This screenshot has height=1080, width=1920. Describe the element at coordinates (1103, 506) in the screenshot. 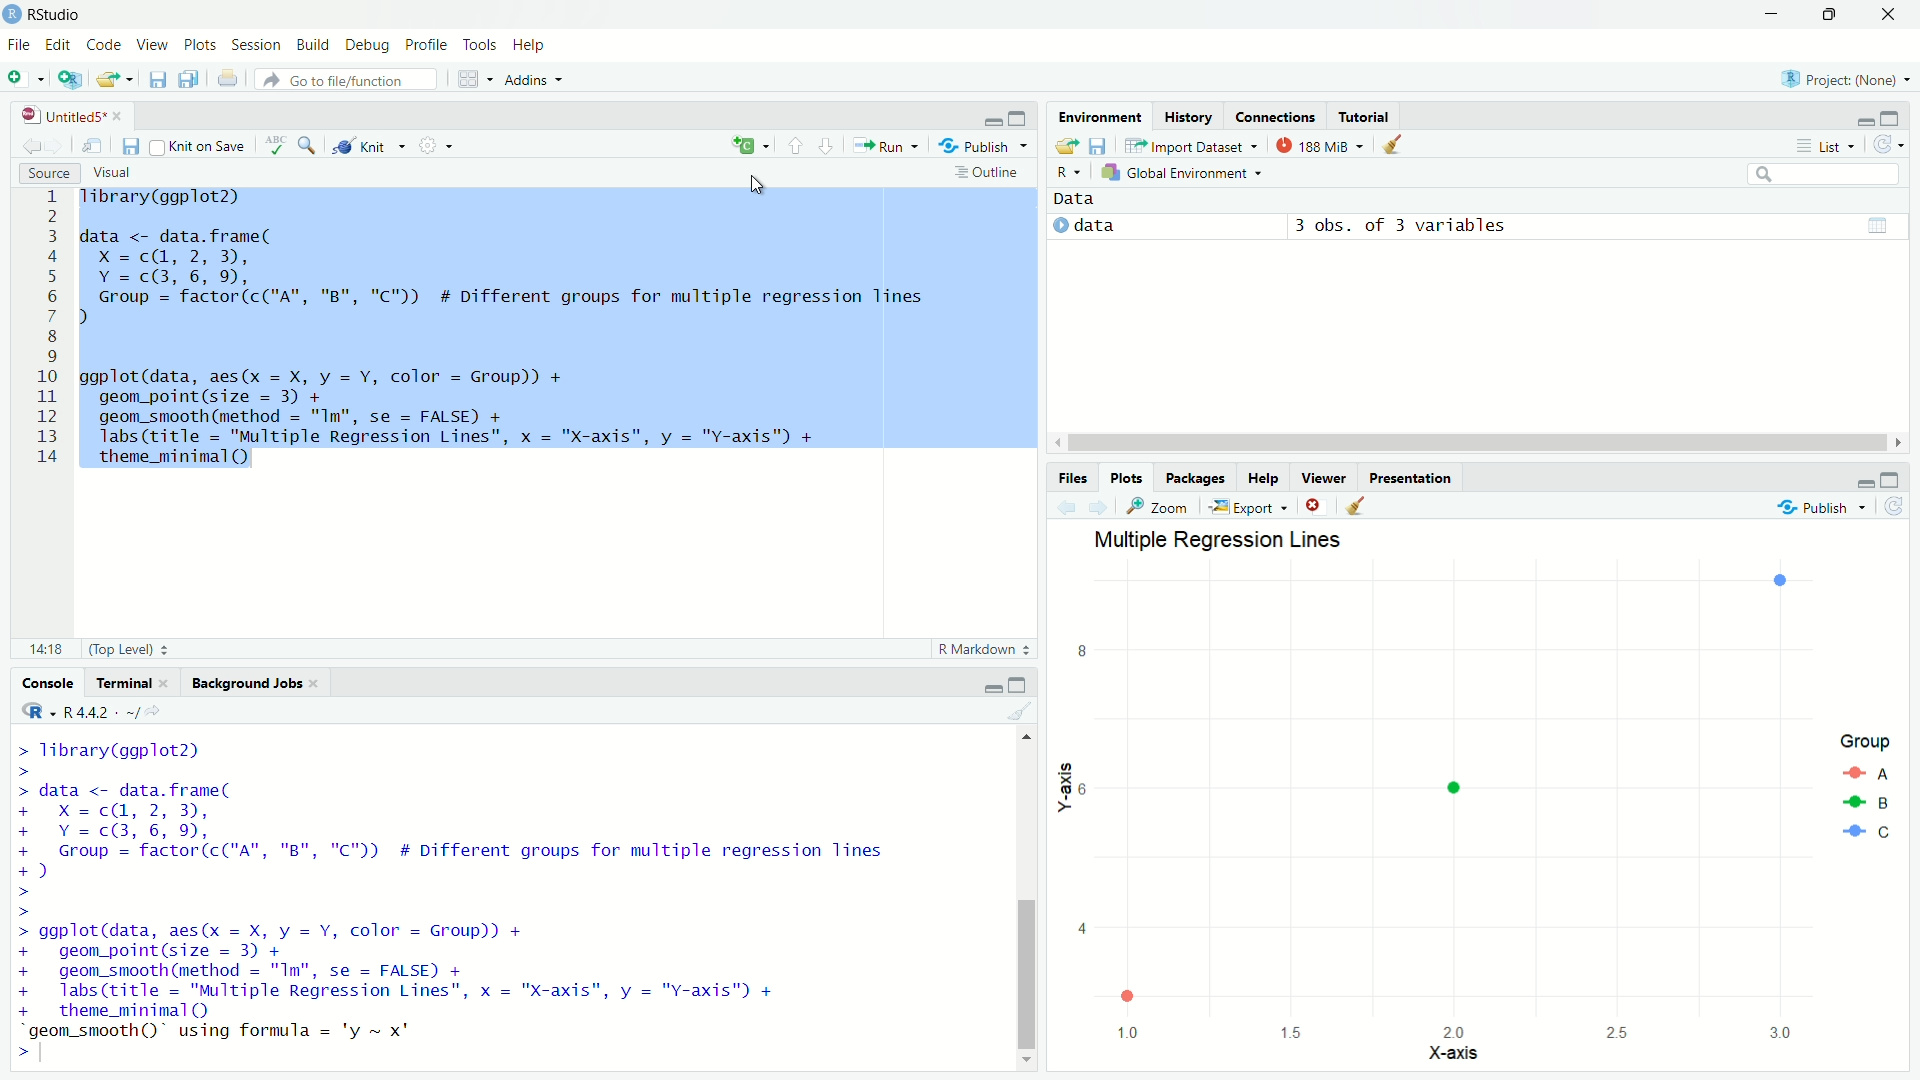

I see `forward` at that location.